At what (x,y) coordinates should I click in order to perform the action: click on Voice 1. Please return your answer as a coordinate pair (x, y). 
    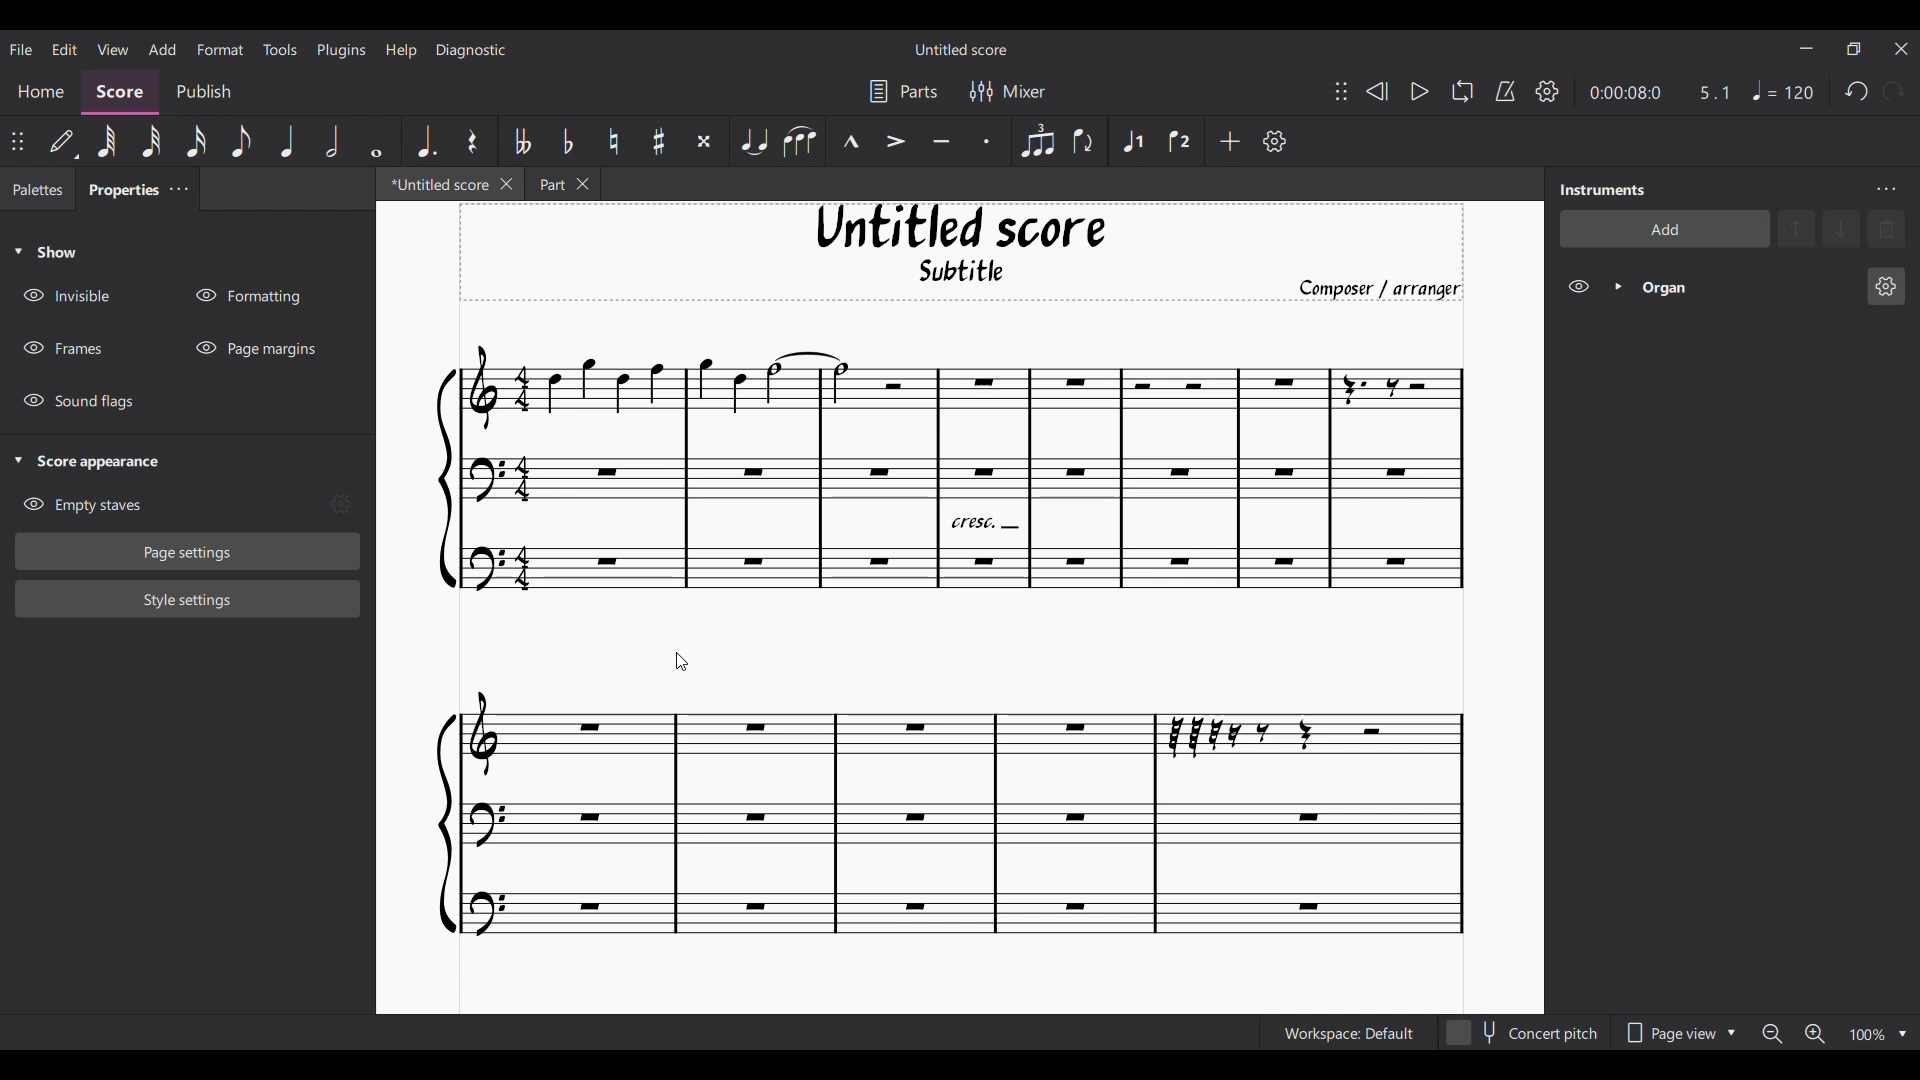
    Looking at the image, I should click on (1130, 141).